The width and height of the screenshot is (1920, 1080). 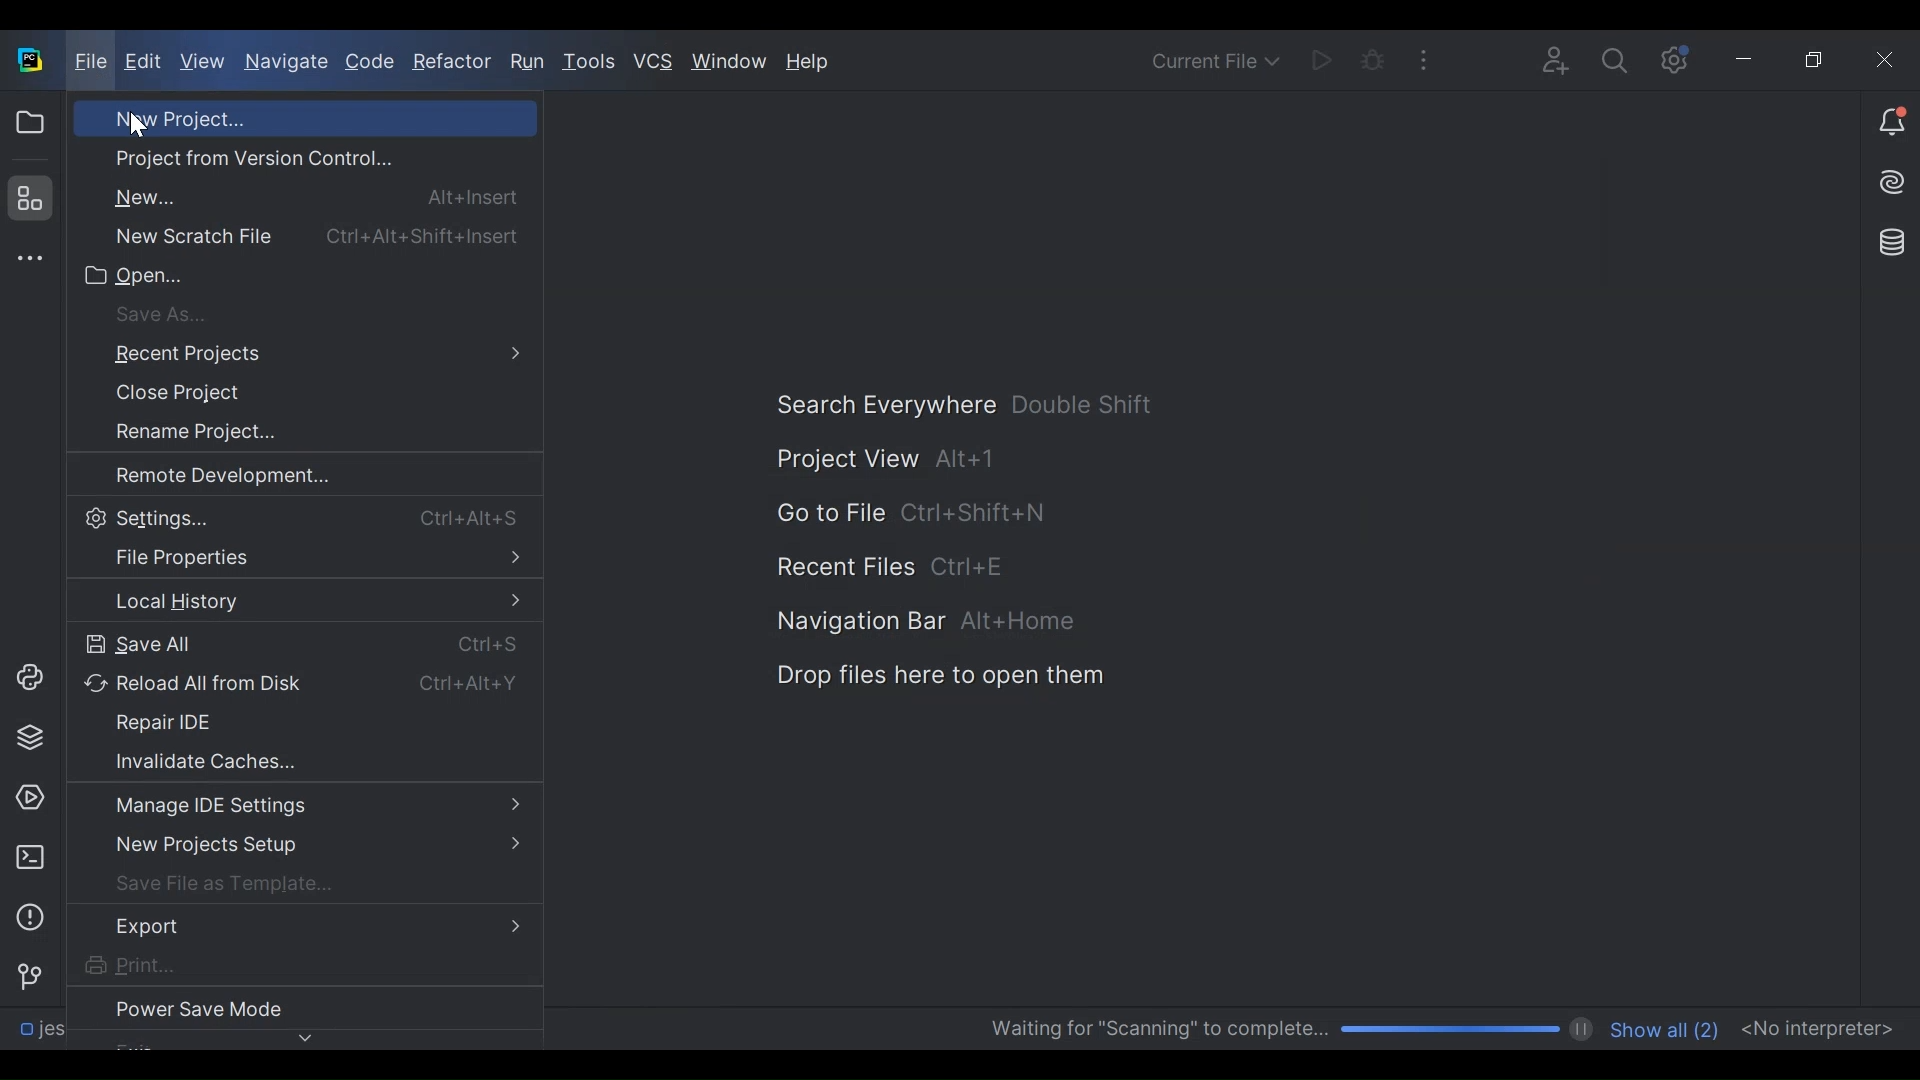 What do you see at coordinates (848, 458) in the screenshot?
I see `Project View` at bounding box center [848, 458].